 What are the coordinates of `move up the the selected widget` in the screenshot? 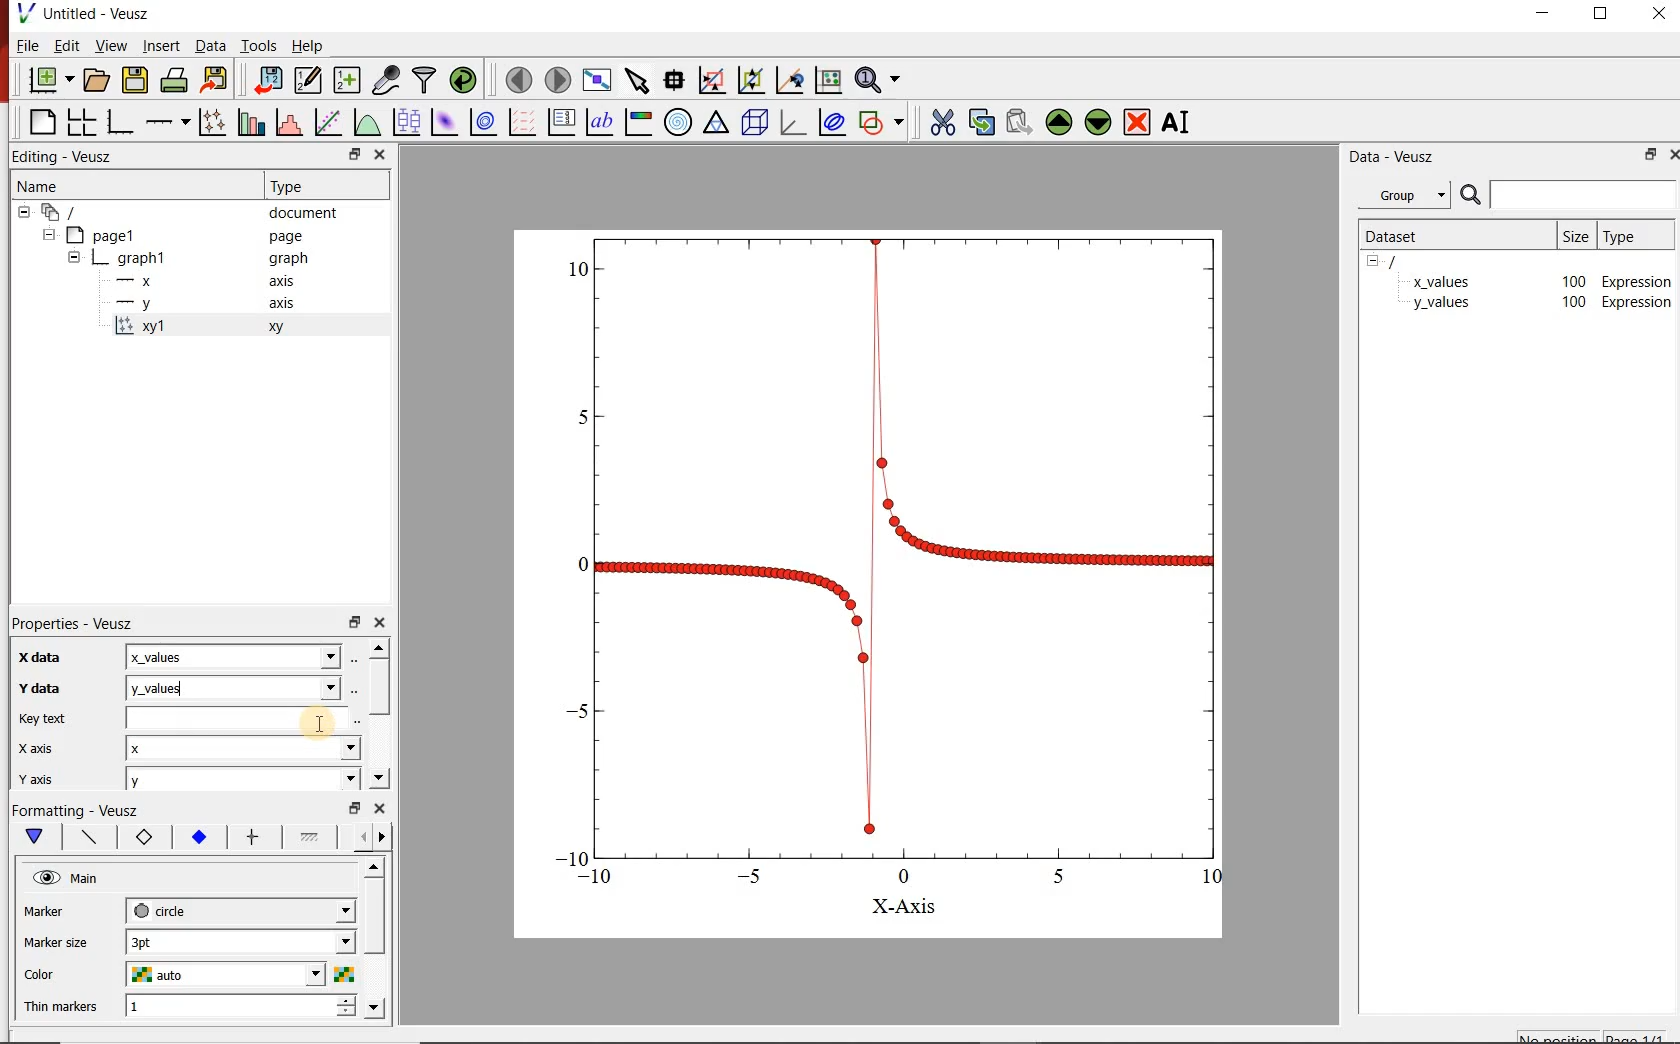 It's located at (1056, 124).